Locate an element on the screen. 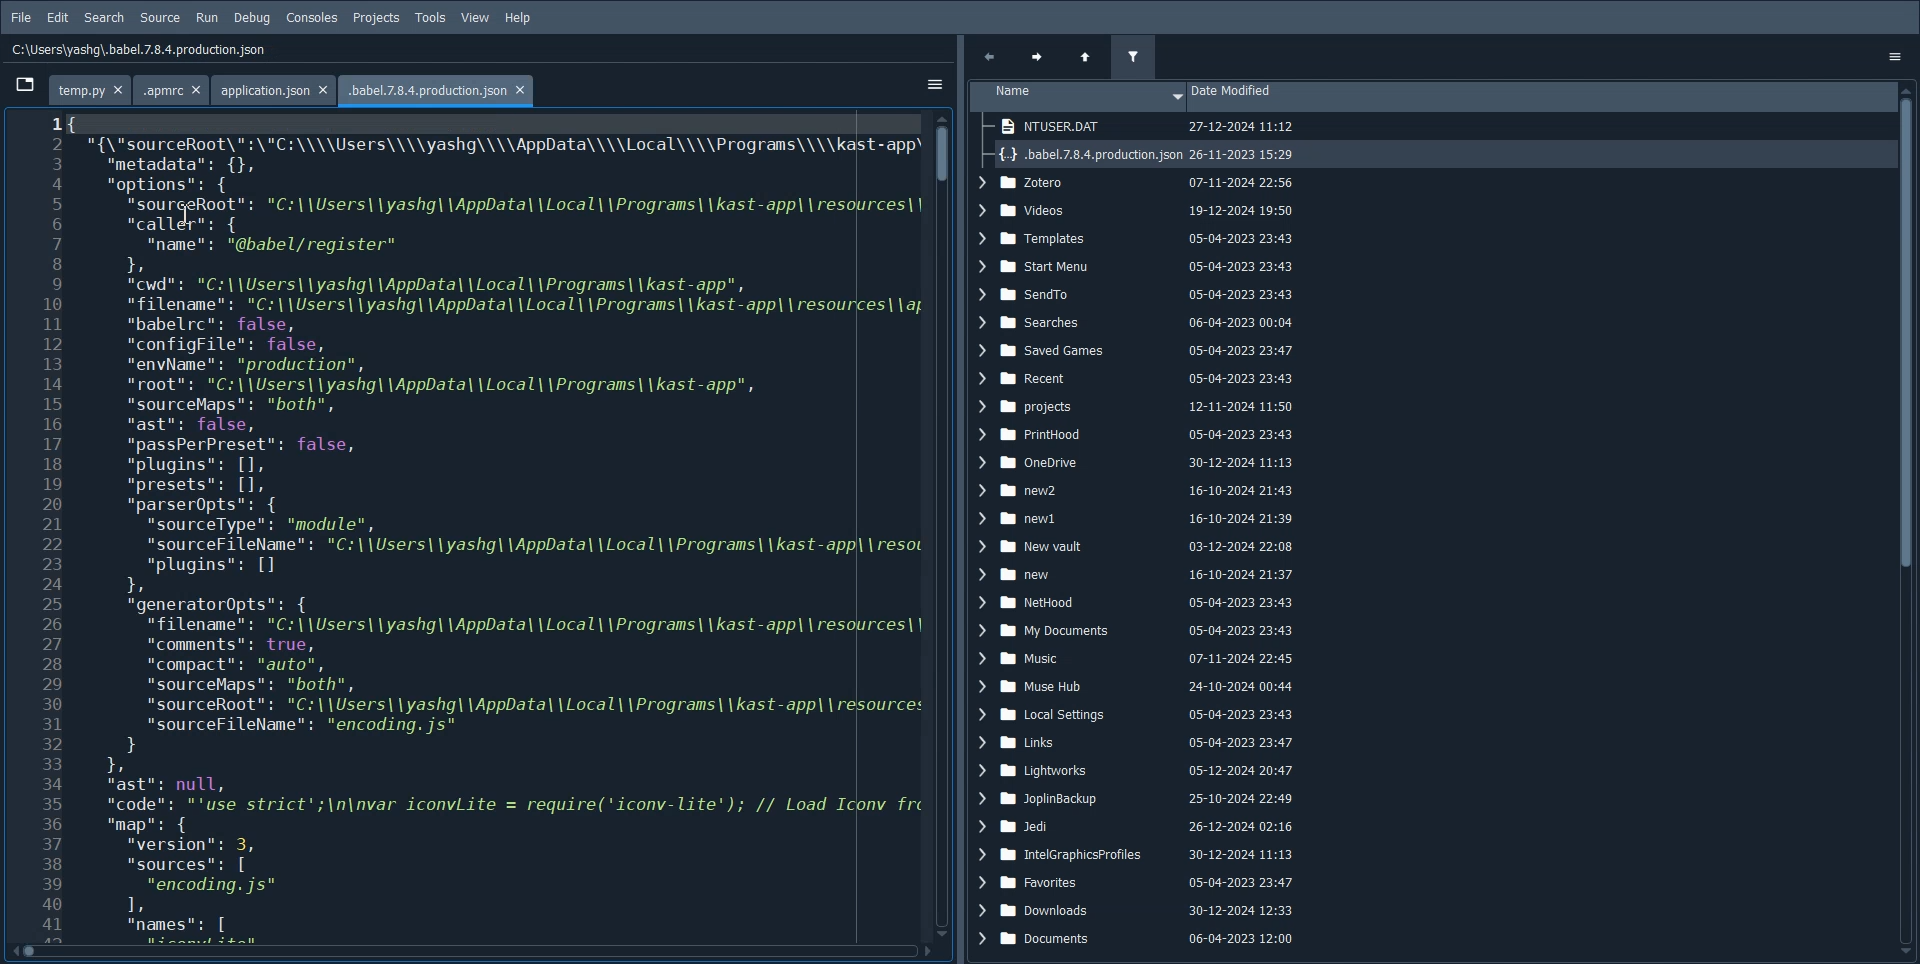  Source is located at coordinates (160, 17).